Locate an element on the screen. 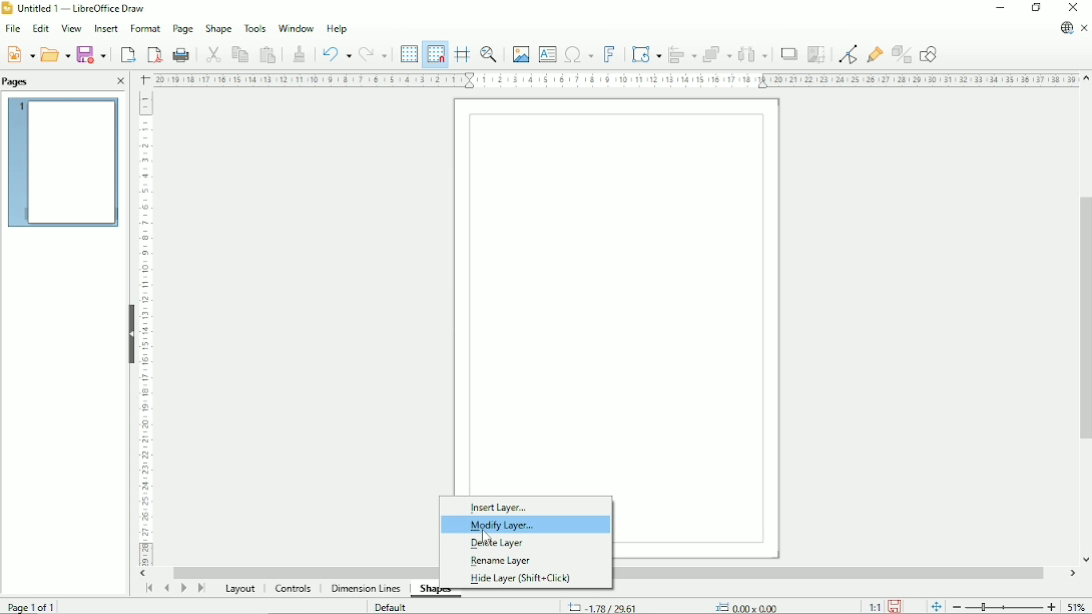 This screenshot has height=614, width=1092. Shadow is located at coordinates (787, 55).